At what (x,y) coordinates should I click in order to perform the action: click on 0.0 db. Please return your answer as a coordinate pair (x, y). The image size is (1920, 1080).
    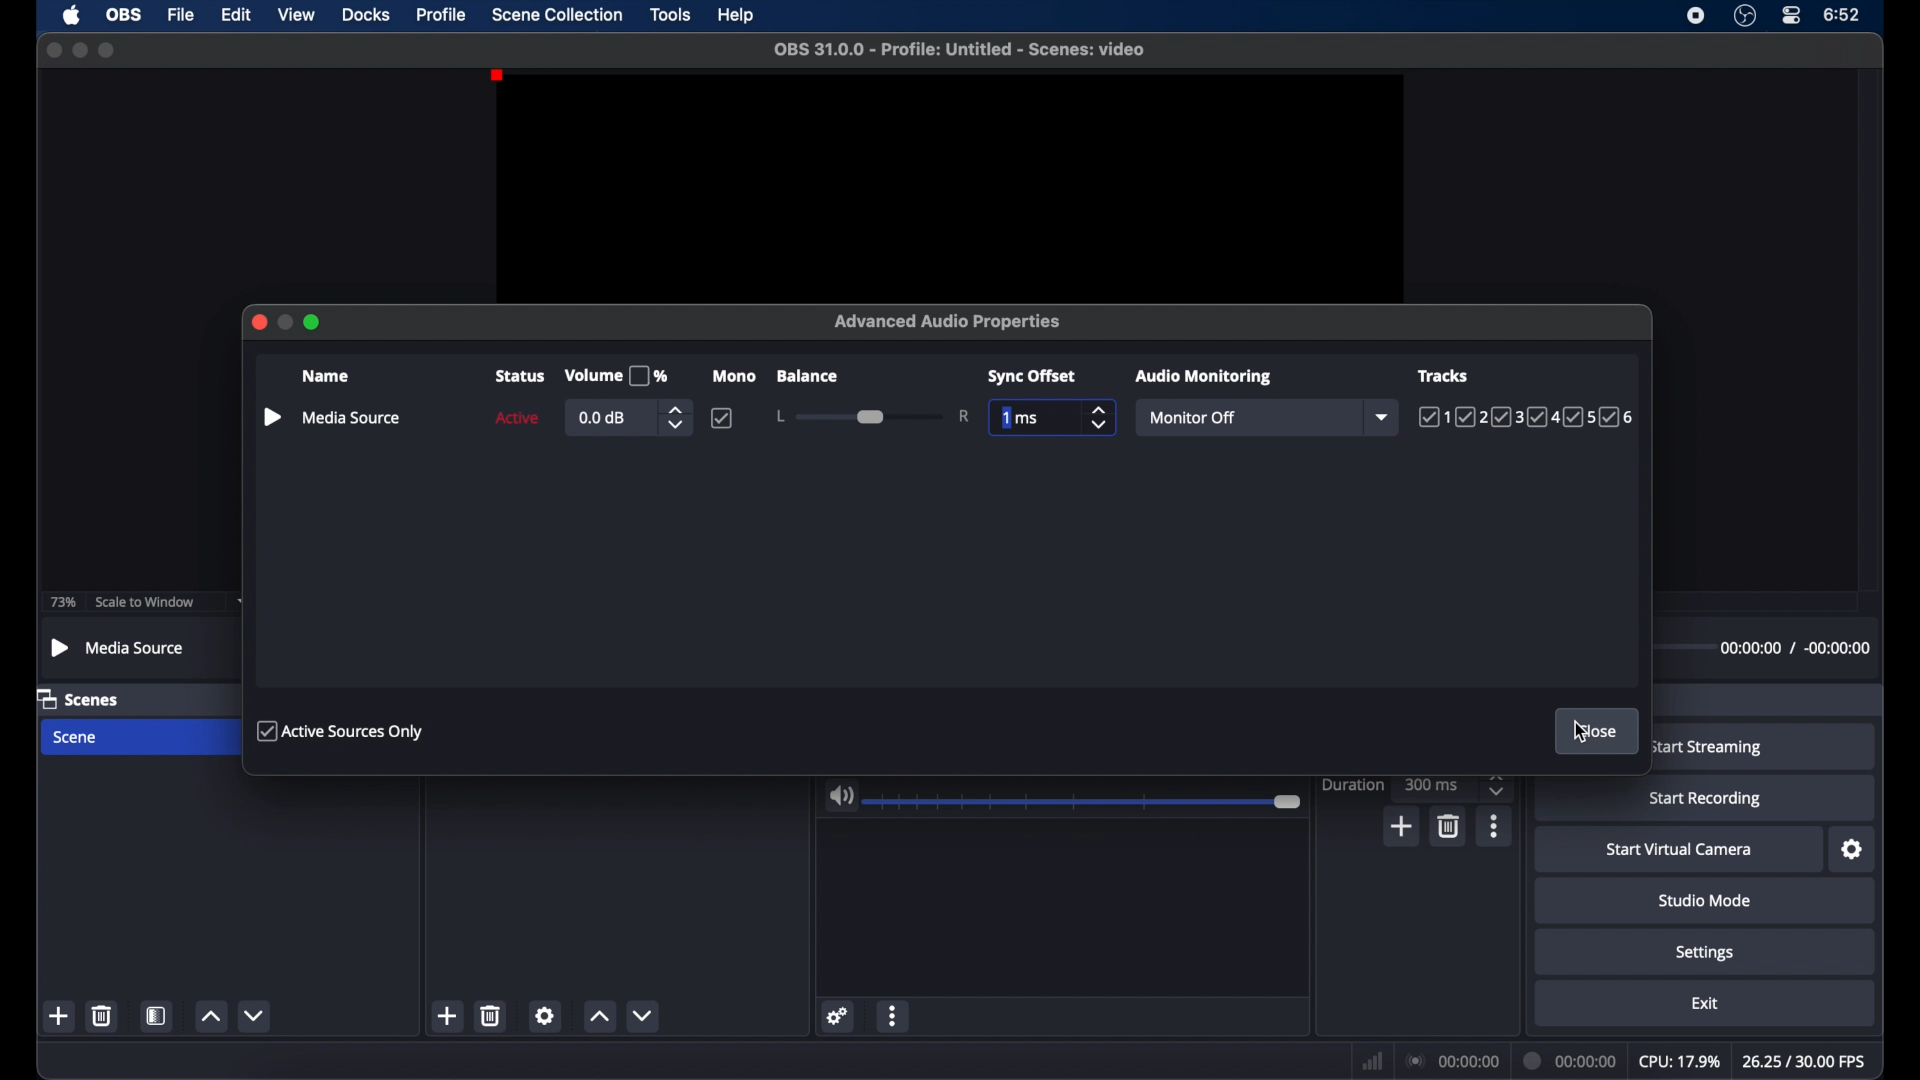
    Looking at the image, I should click on (604, 418).